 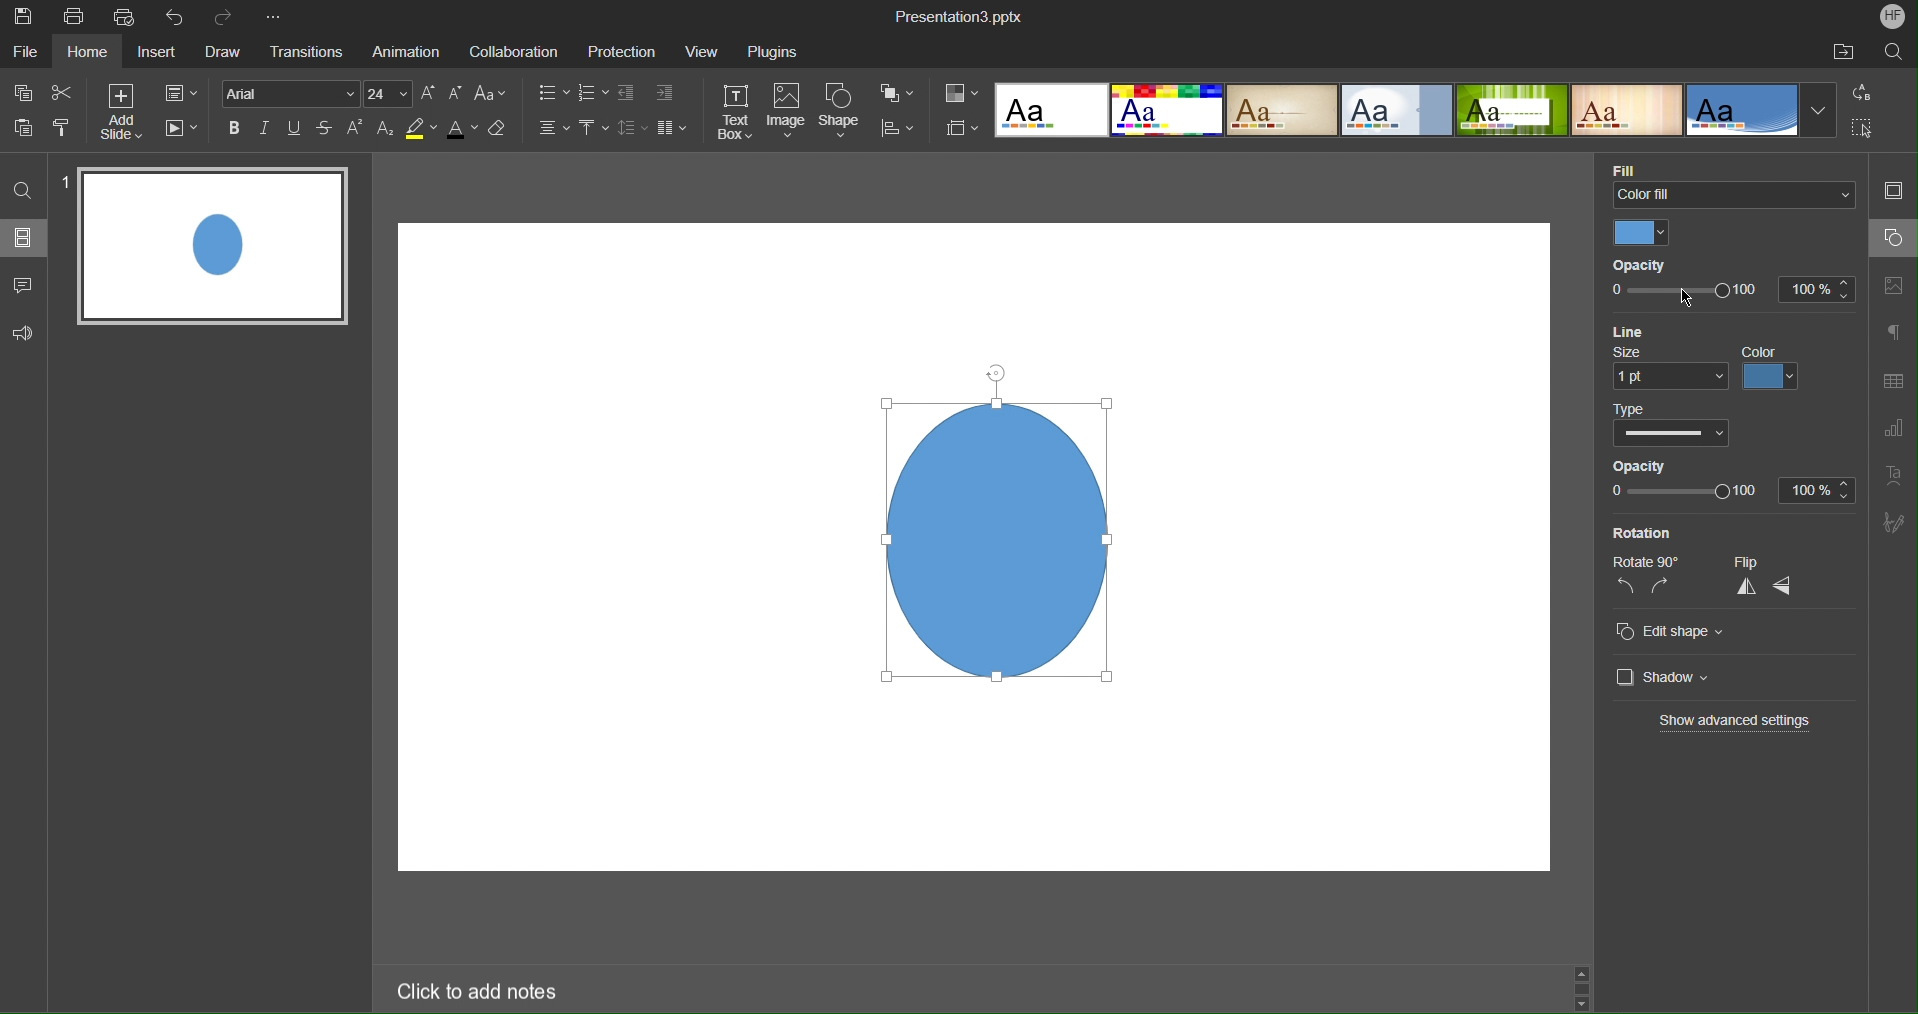 What do you see at coordinates (123, 112) in the screenshot?
I see `Add Slide` at bounding box center [123, 112].